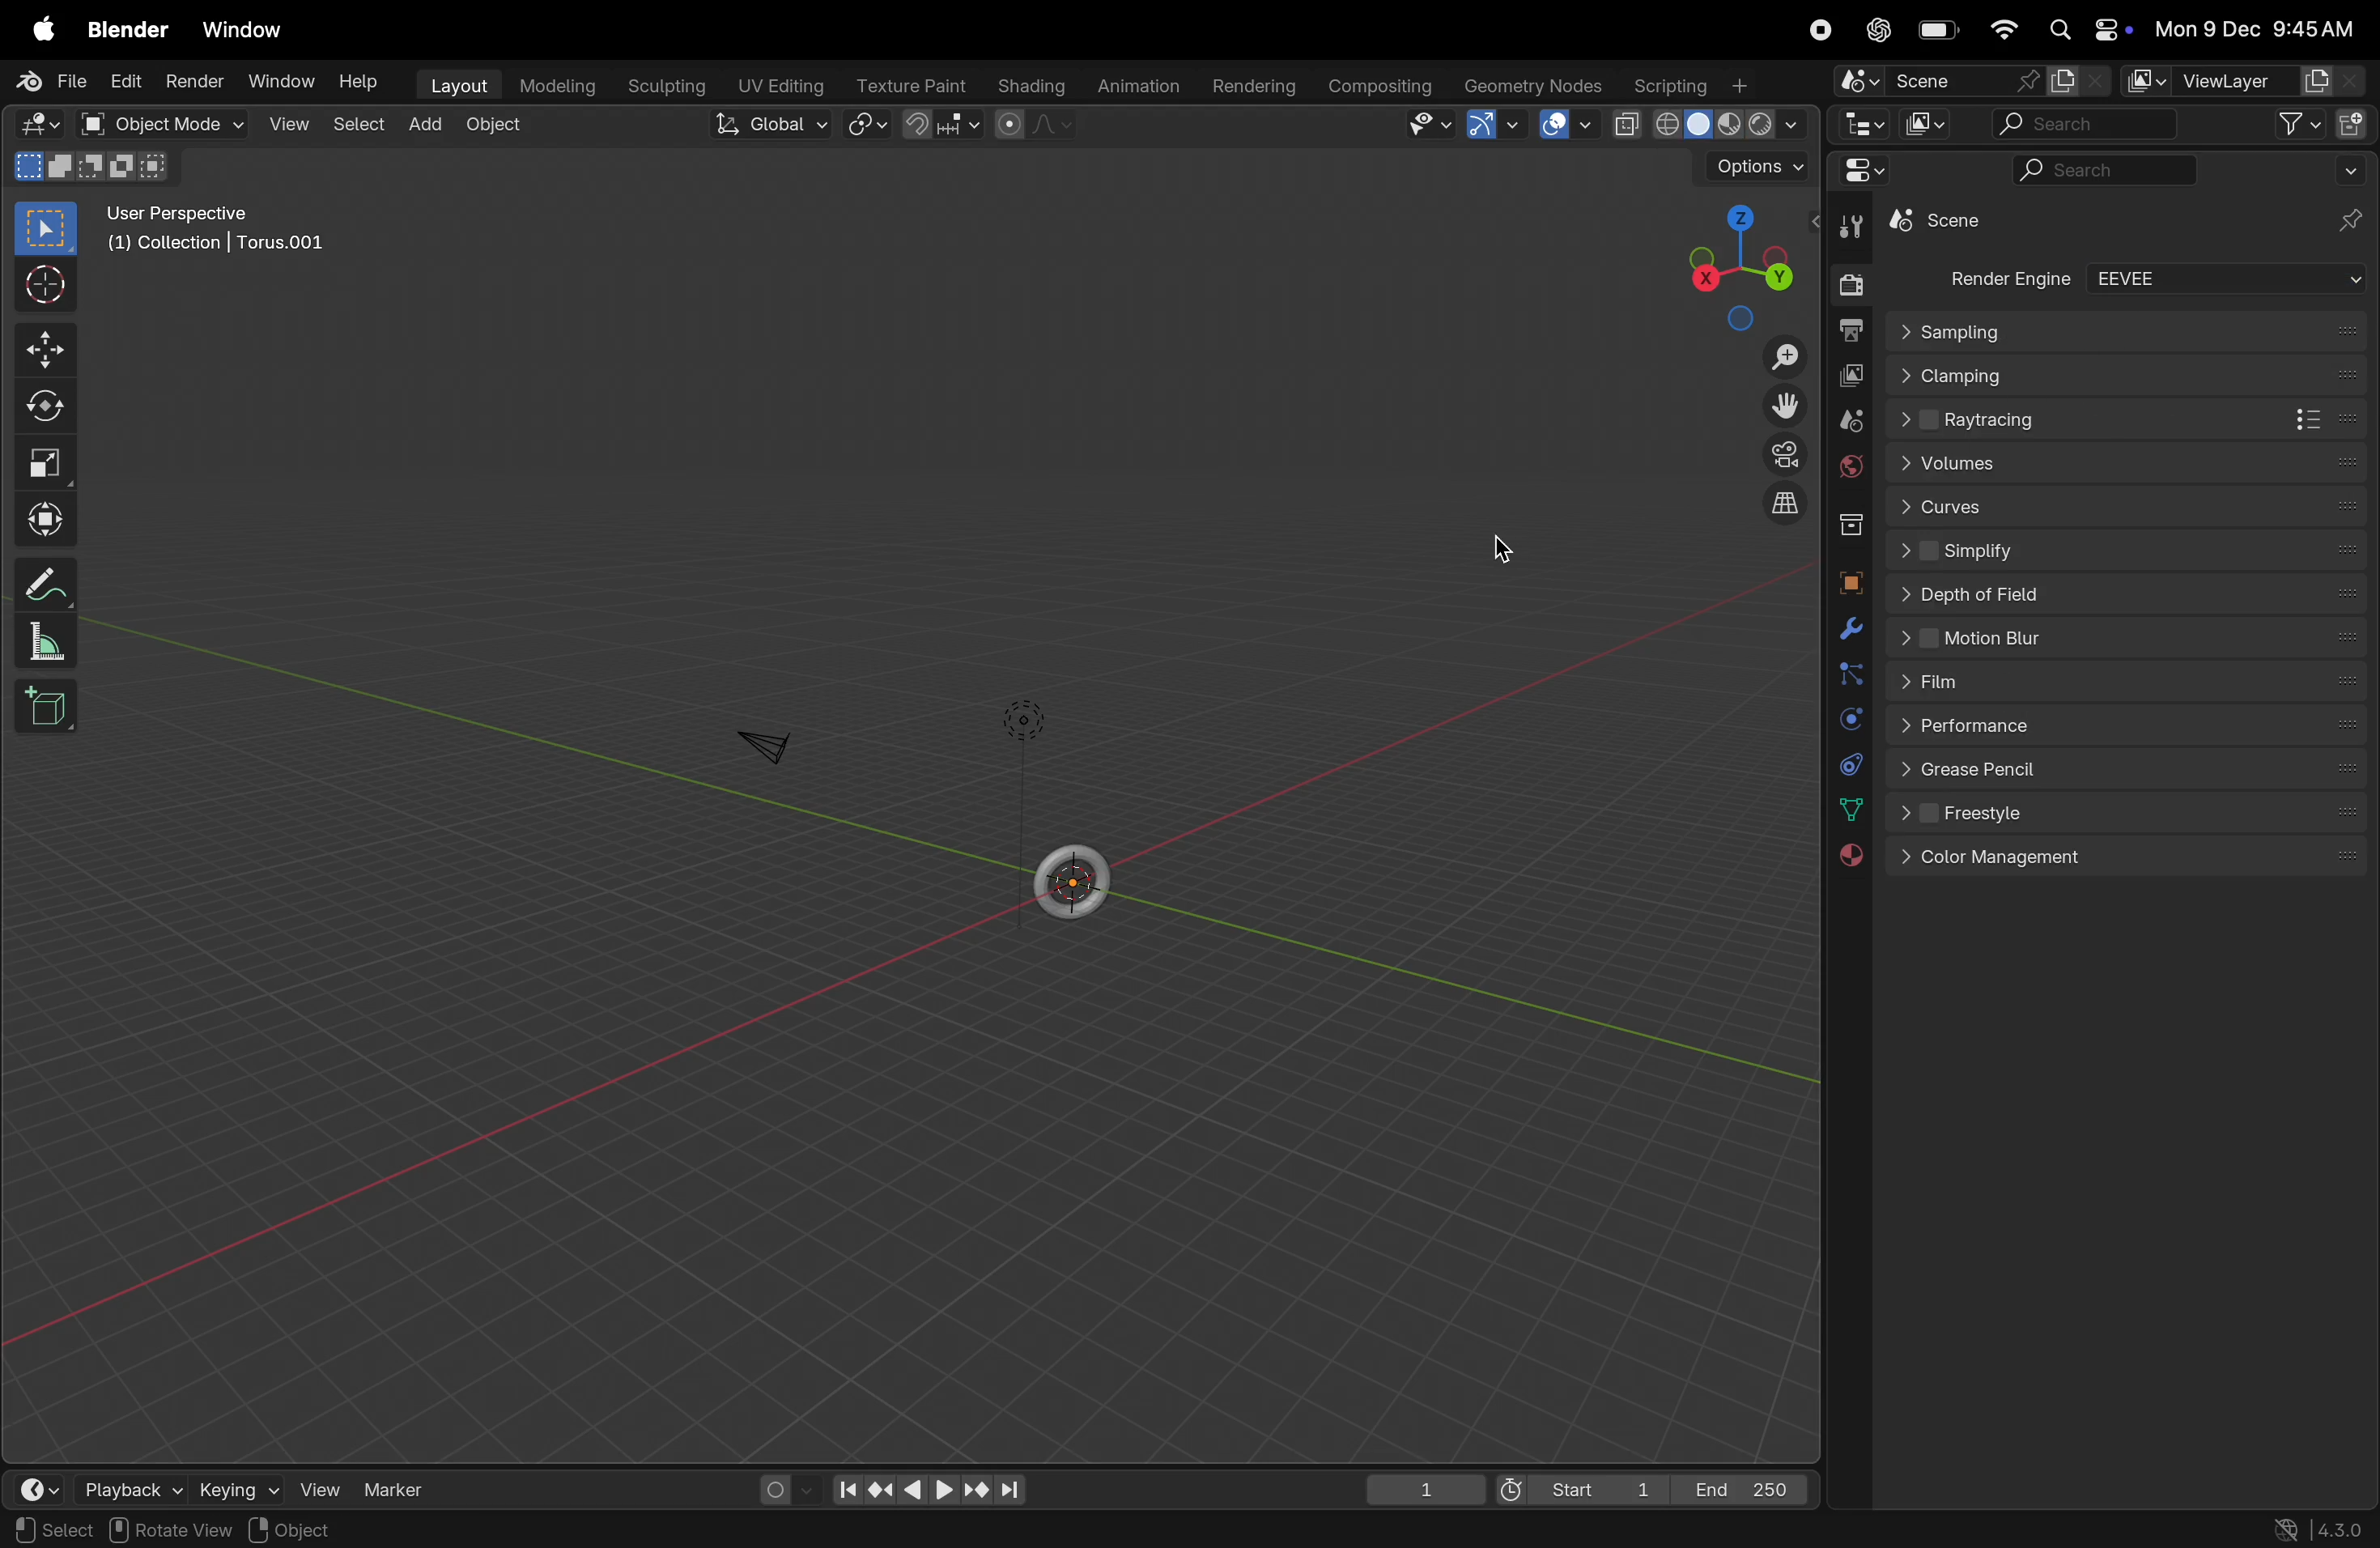 The image size is (2380, 1548). Describe the element at coordinates (2296, 124) in the screenshot. I see `filter` at that location.